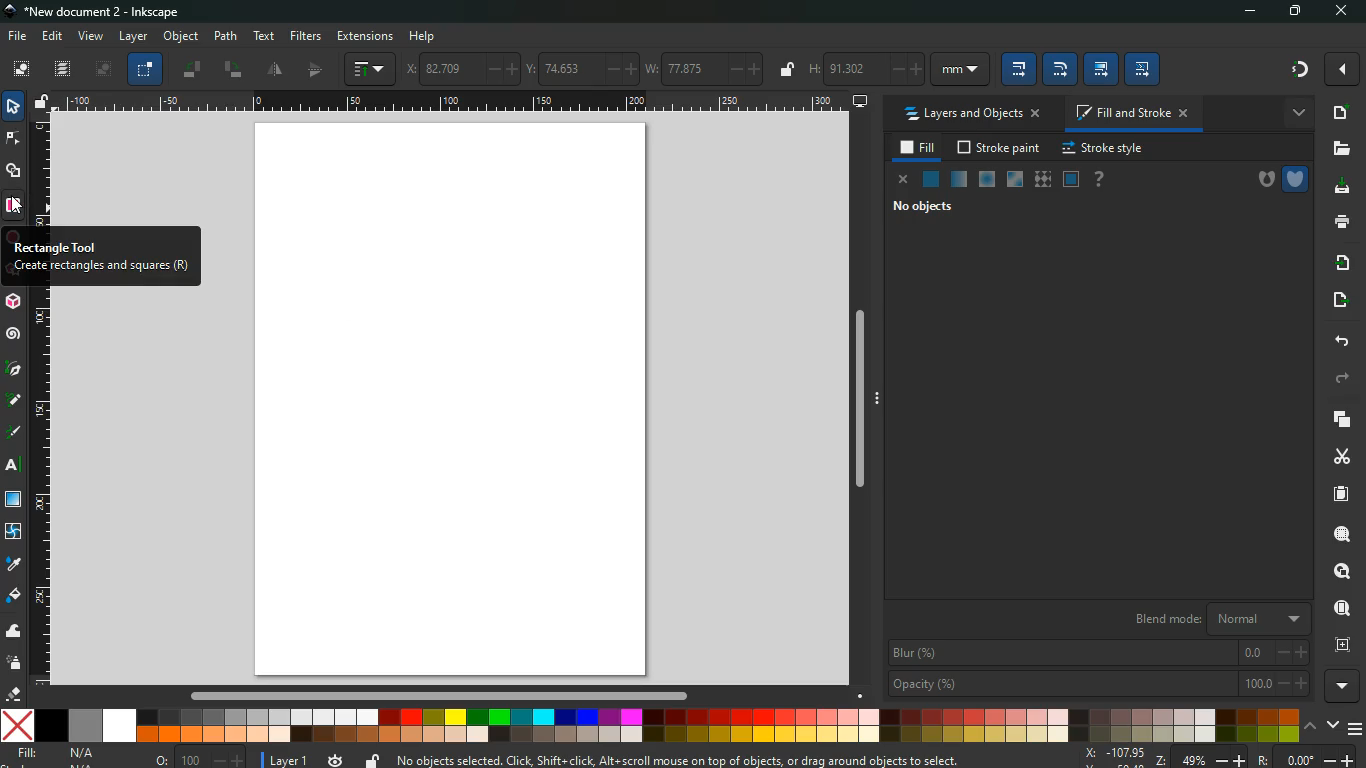 This screenshot has width=1366, height=768. Describe the element at coordinates (99, 257) in the screenshot. I see `rectangle tool` at that location.